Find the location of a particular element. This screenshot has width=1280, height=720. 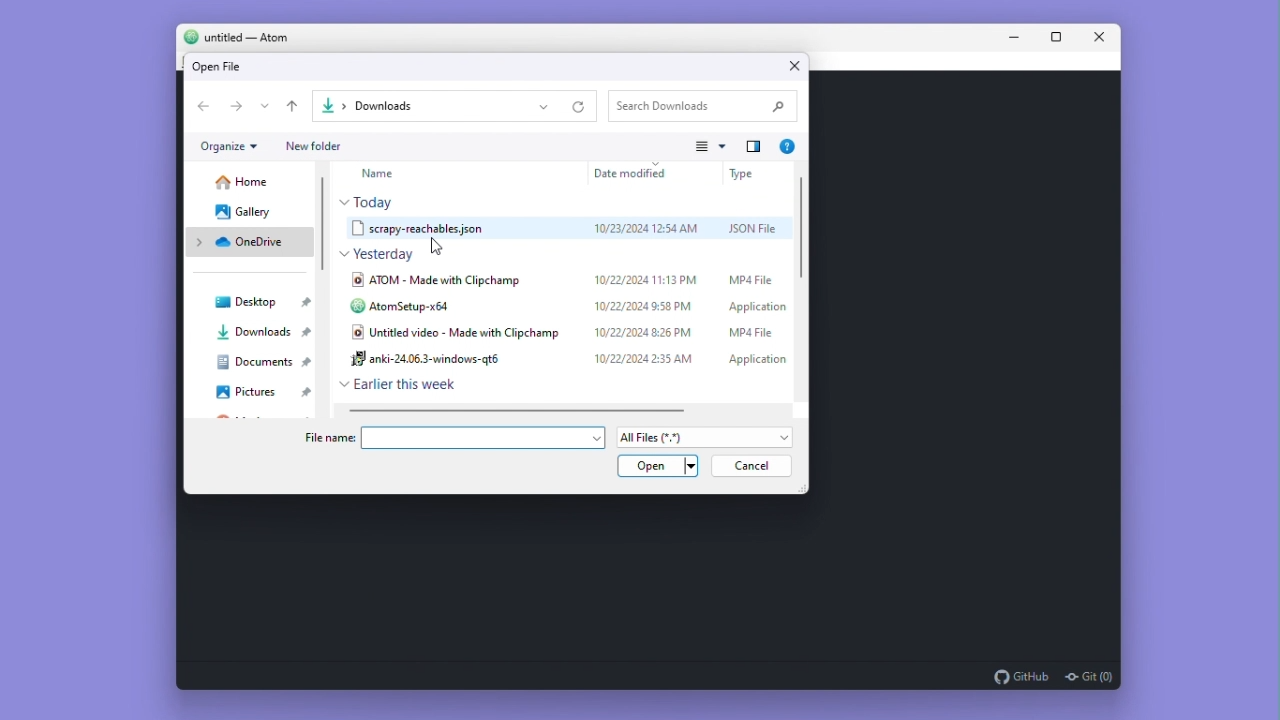

Vertical scroll bar is located at coordinates (803, 231).